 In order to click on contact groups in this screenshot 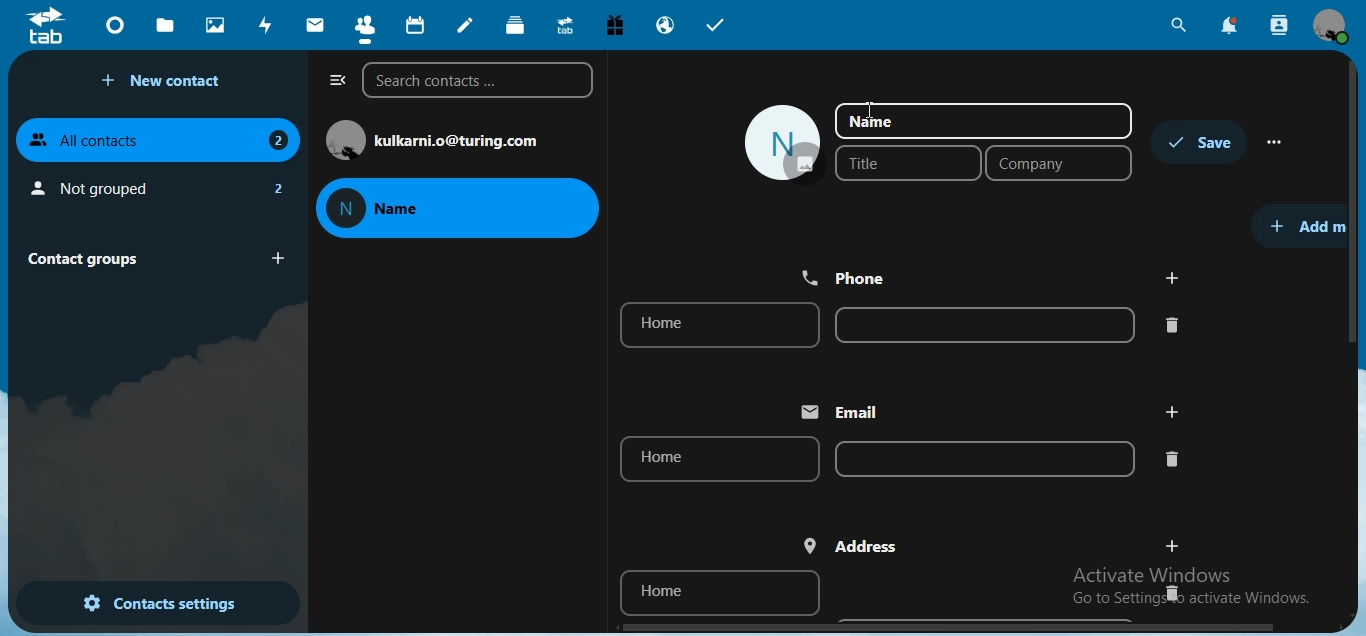, I will do `click(151, 257)`.